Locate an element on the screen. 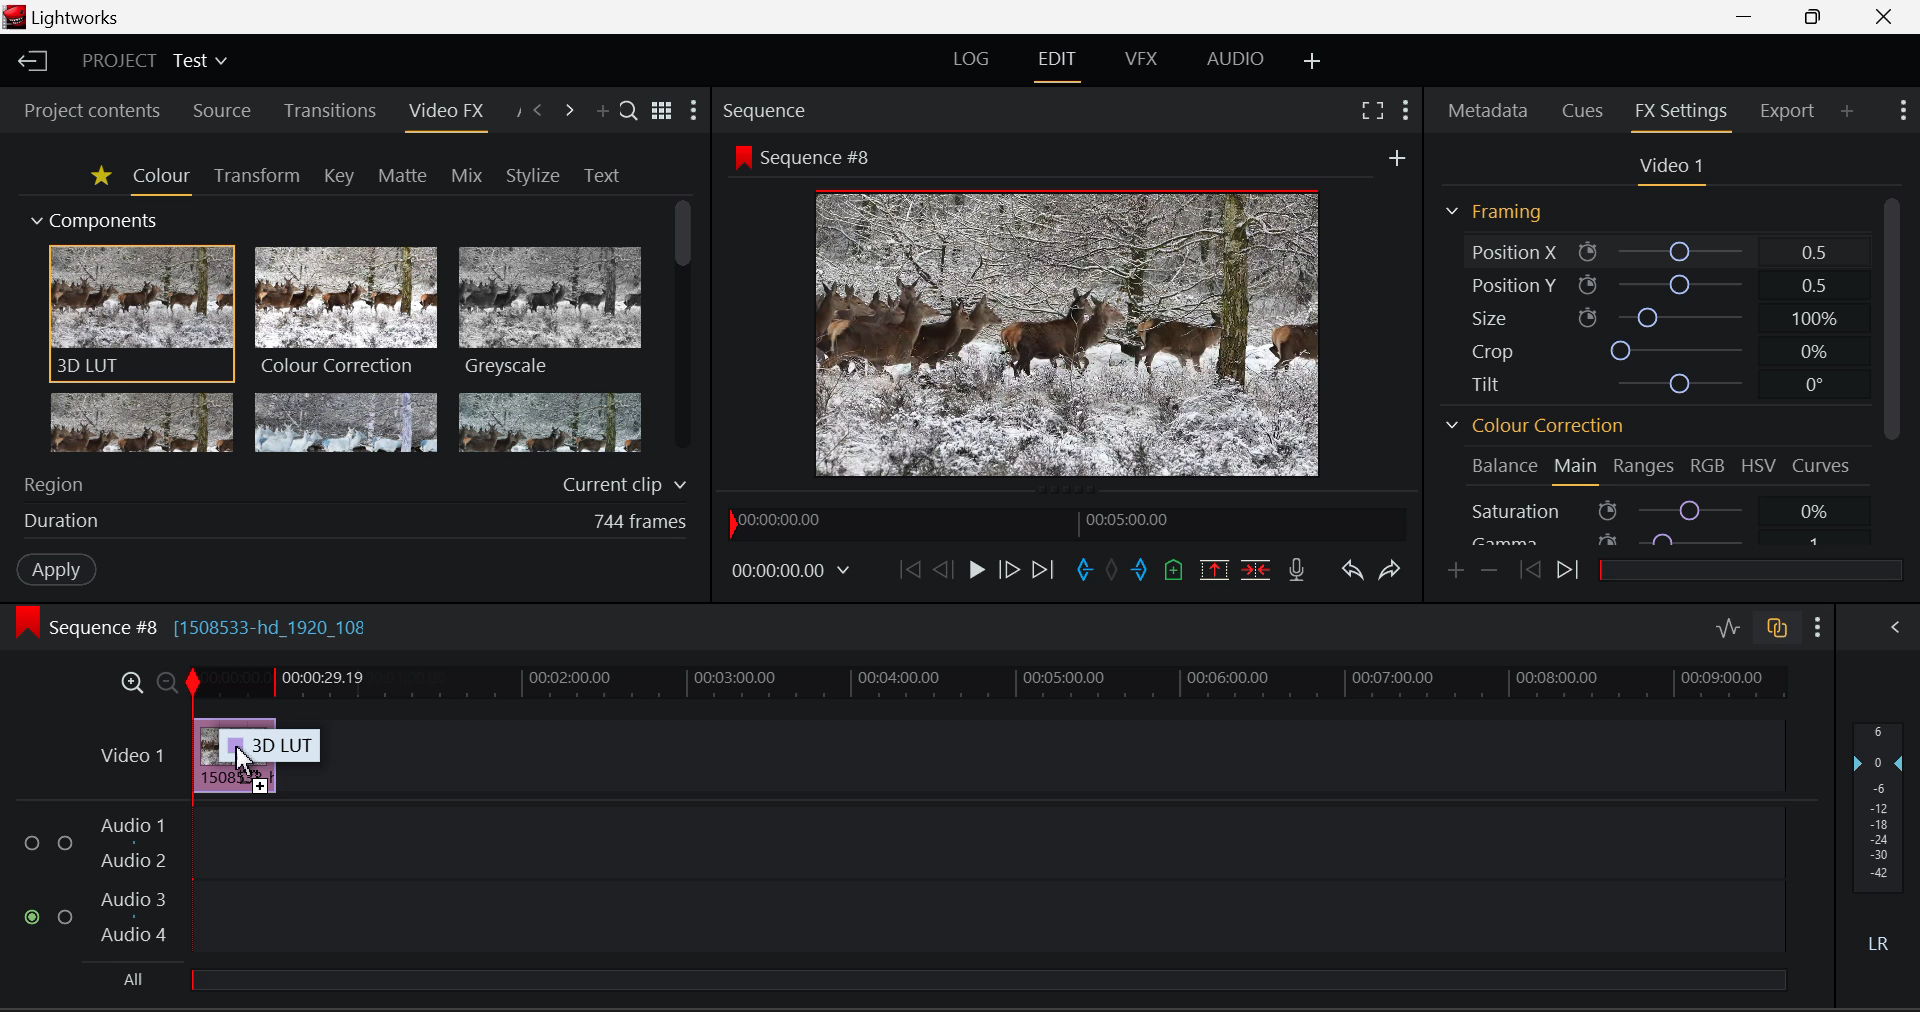 Image resolution: width=1920 pixels, height=1012 pixels. Full Screen is located at coordinates (1372, 109).